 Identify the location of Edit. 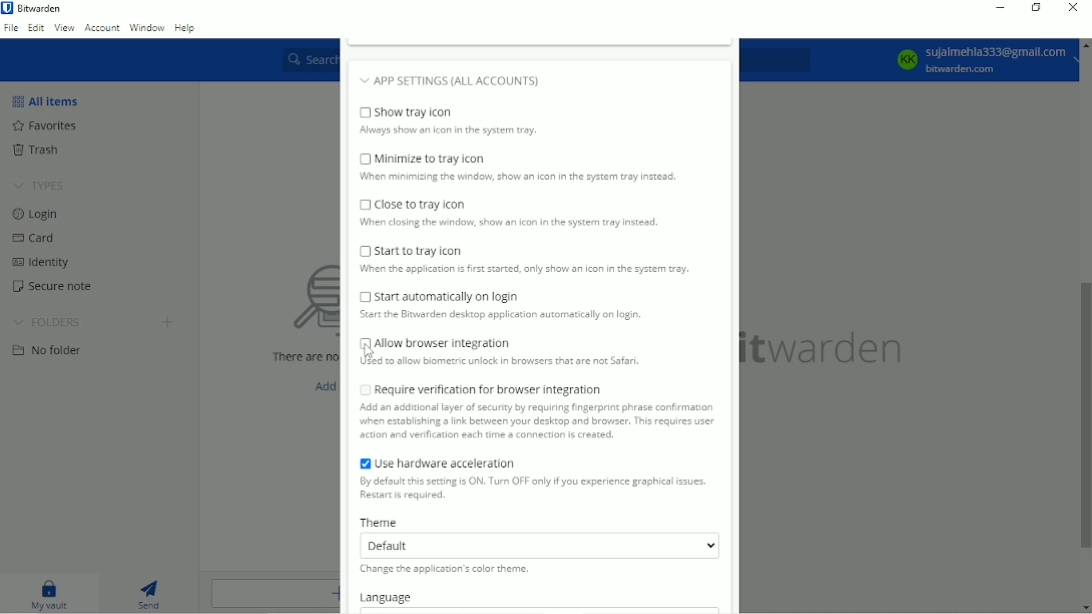
(35, 28).